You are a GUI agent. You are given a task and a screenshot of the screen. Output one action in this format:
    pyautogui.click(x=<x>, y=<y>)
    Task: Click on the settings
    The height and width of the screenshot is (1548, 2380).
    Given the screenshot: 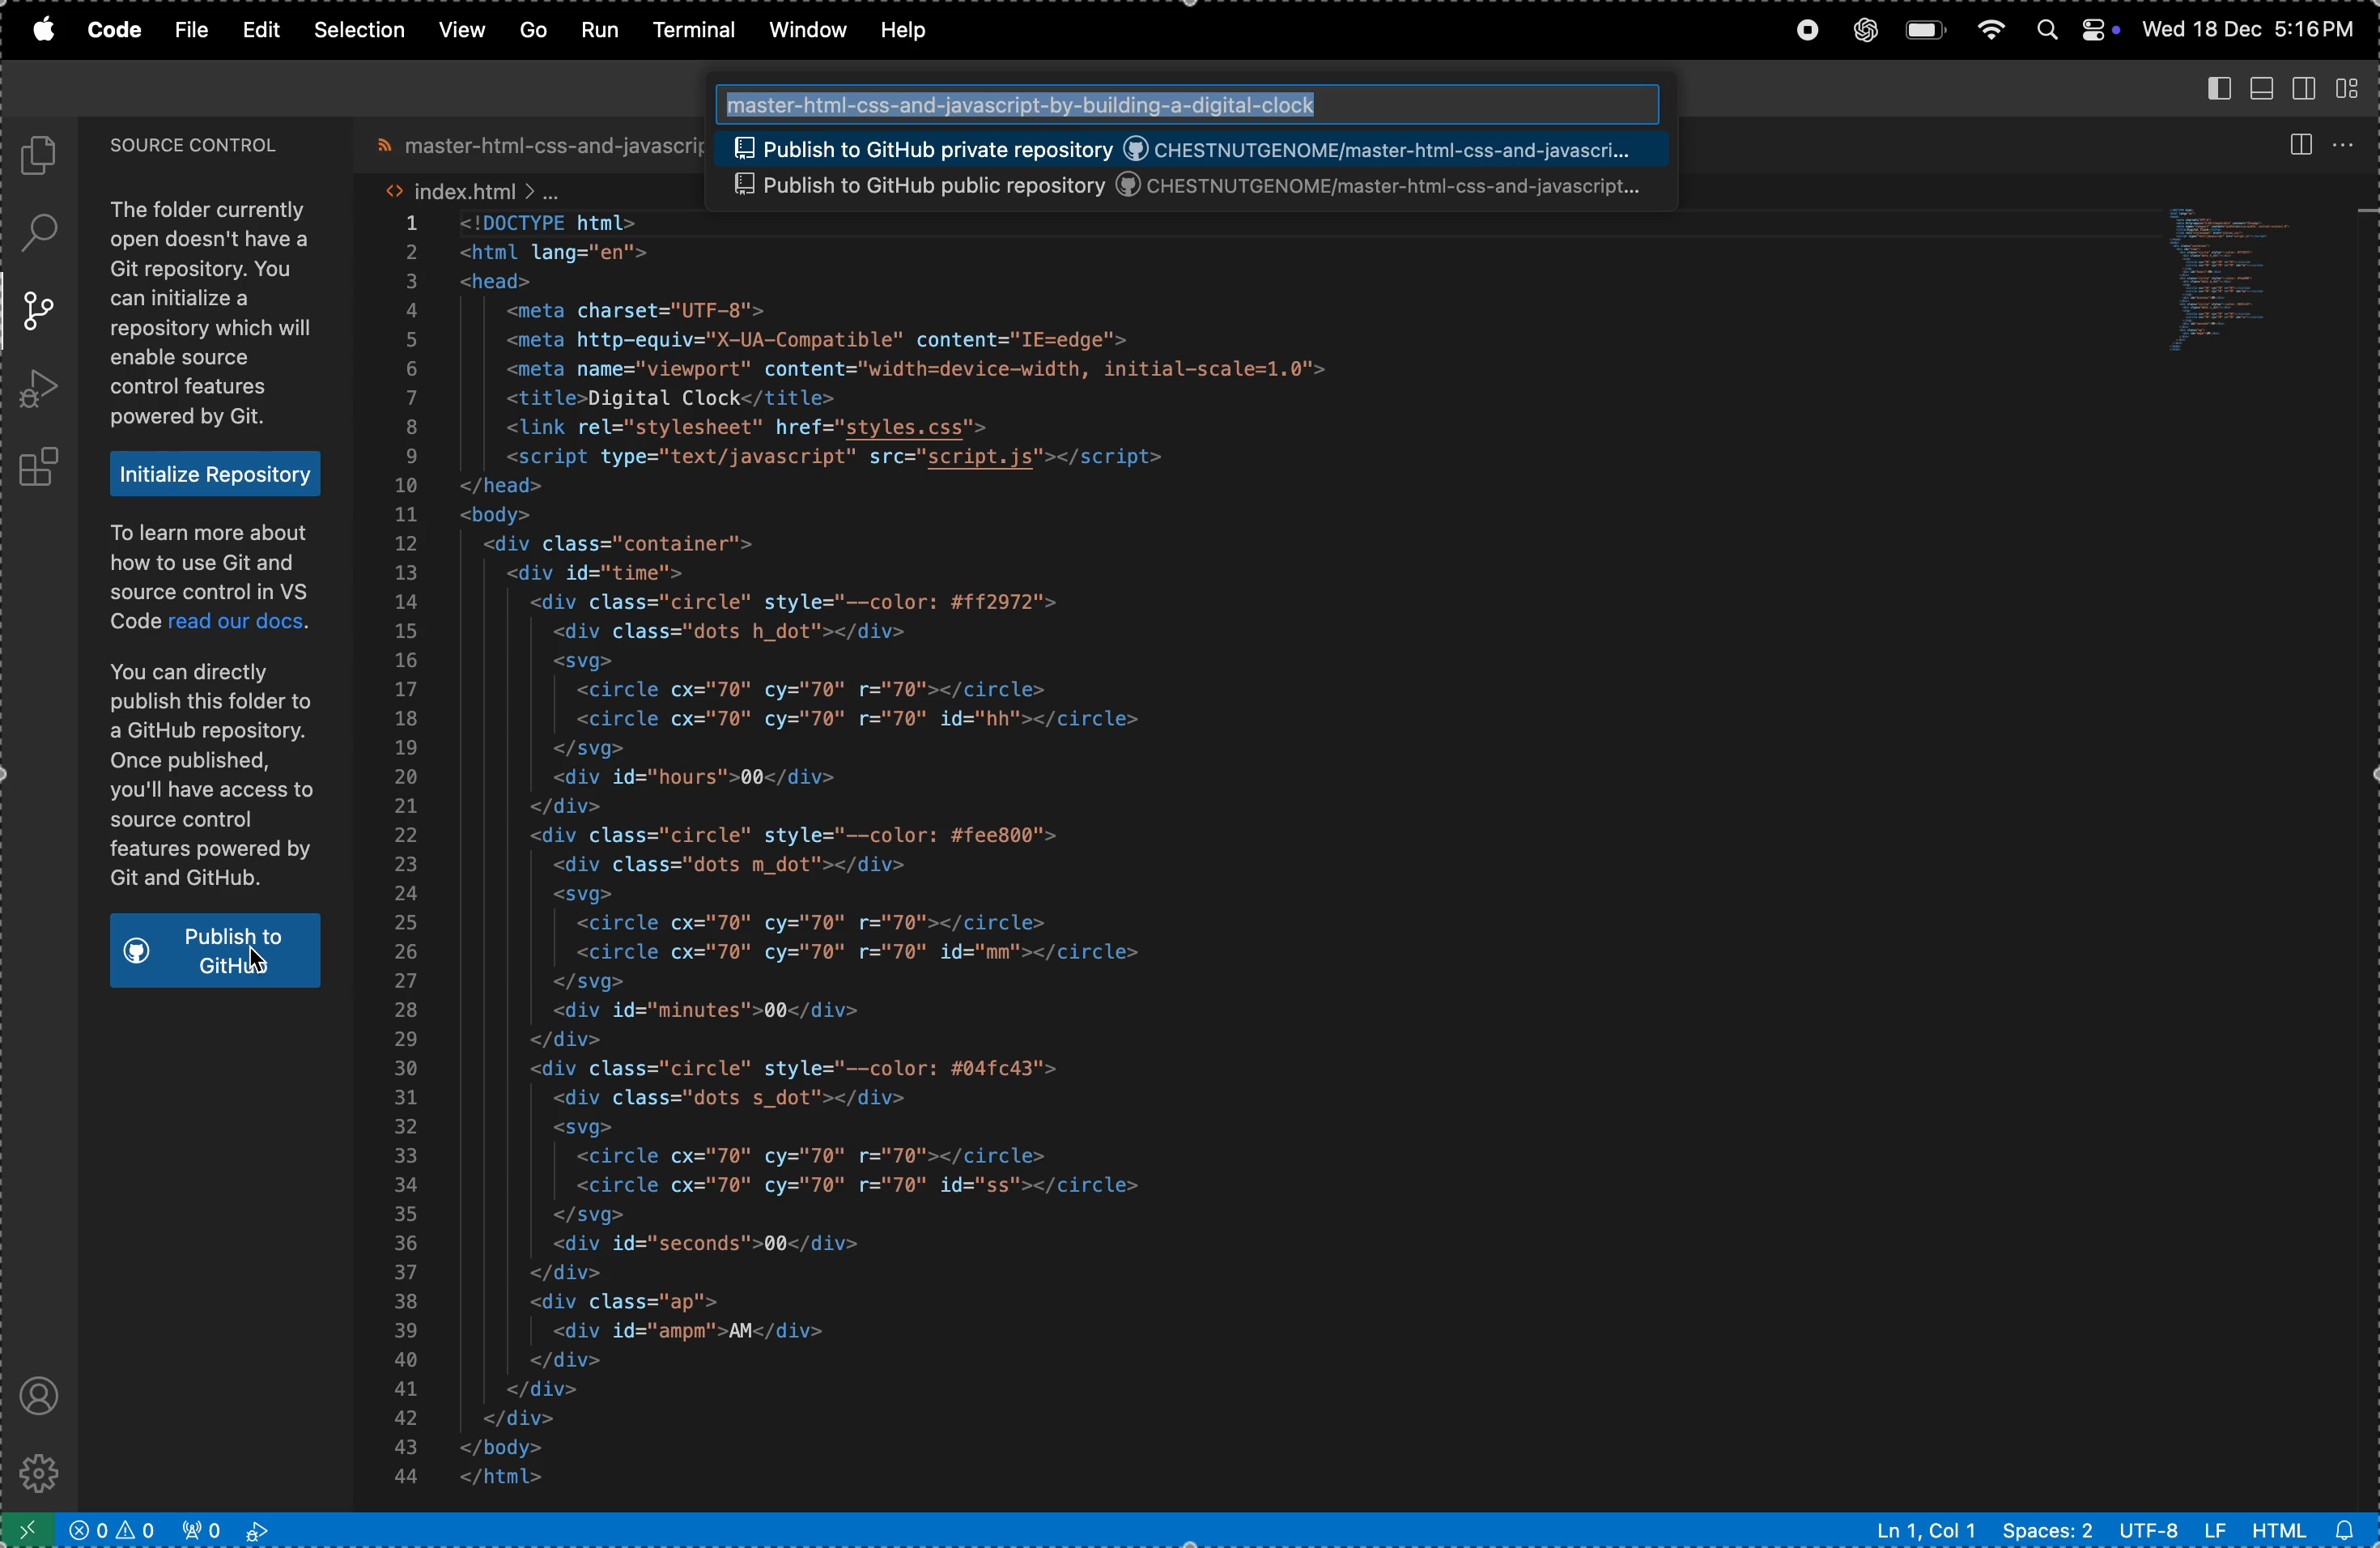 What is the action you would take?
    pyautogui.click(x=45, y=1469)
    